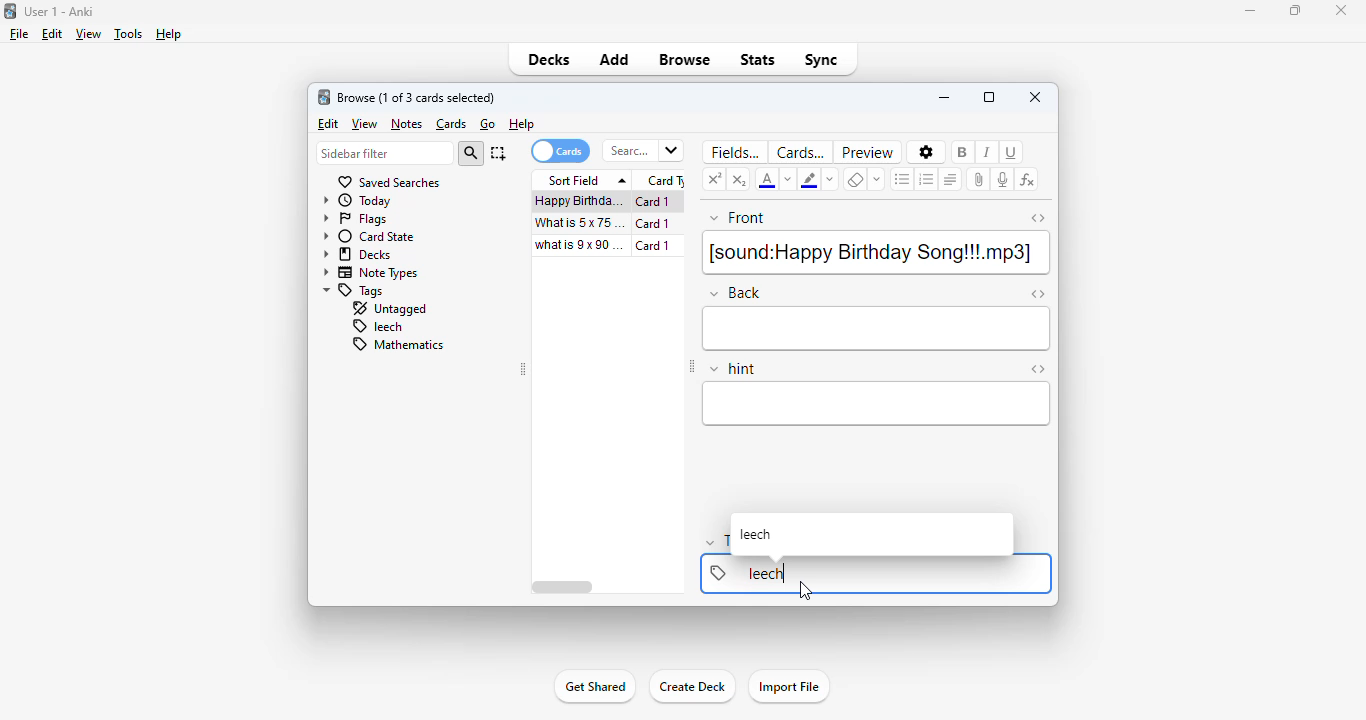 The width and height of the screenshot is (1366, 720). Describe the element at coordinates (559, 151) in the screenshot. I see `cards` at that location.